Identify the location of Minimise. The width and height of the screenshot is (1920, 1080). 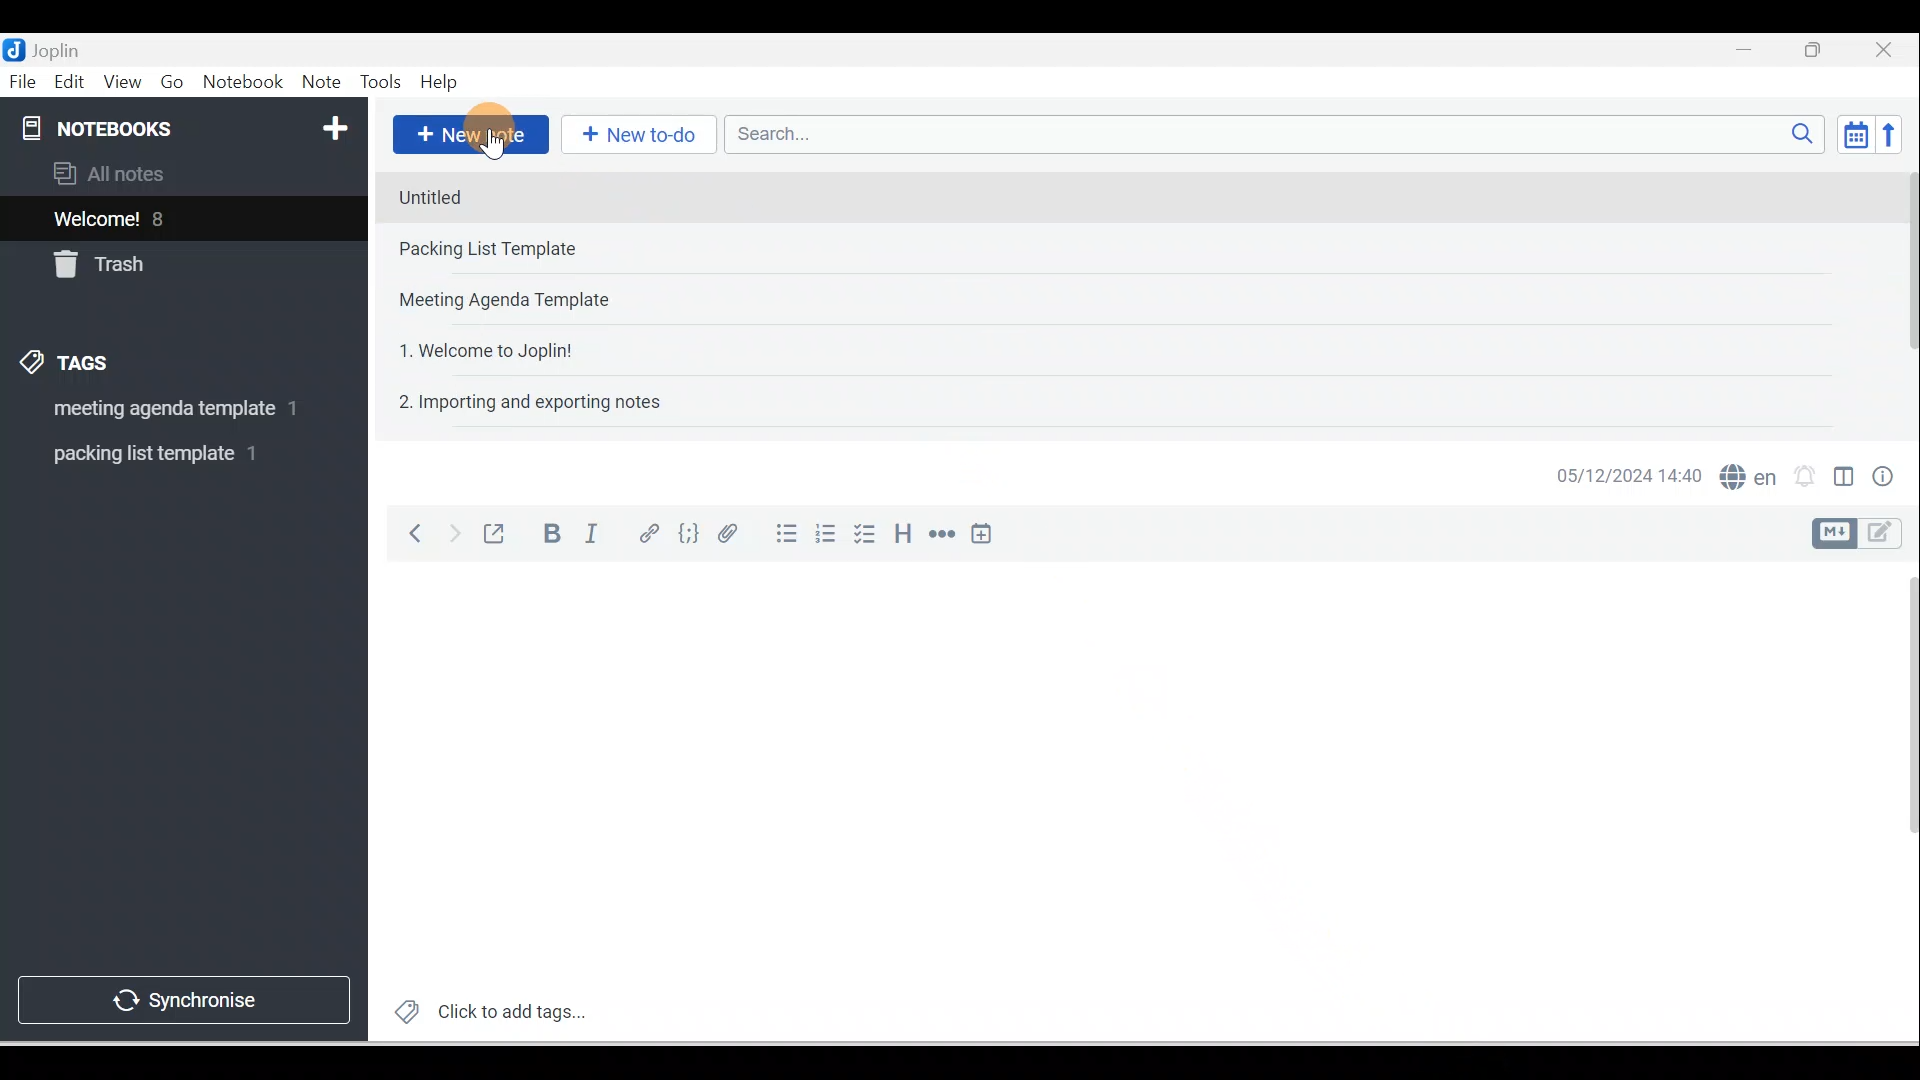
(1750, 52).